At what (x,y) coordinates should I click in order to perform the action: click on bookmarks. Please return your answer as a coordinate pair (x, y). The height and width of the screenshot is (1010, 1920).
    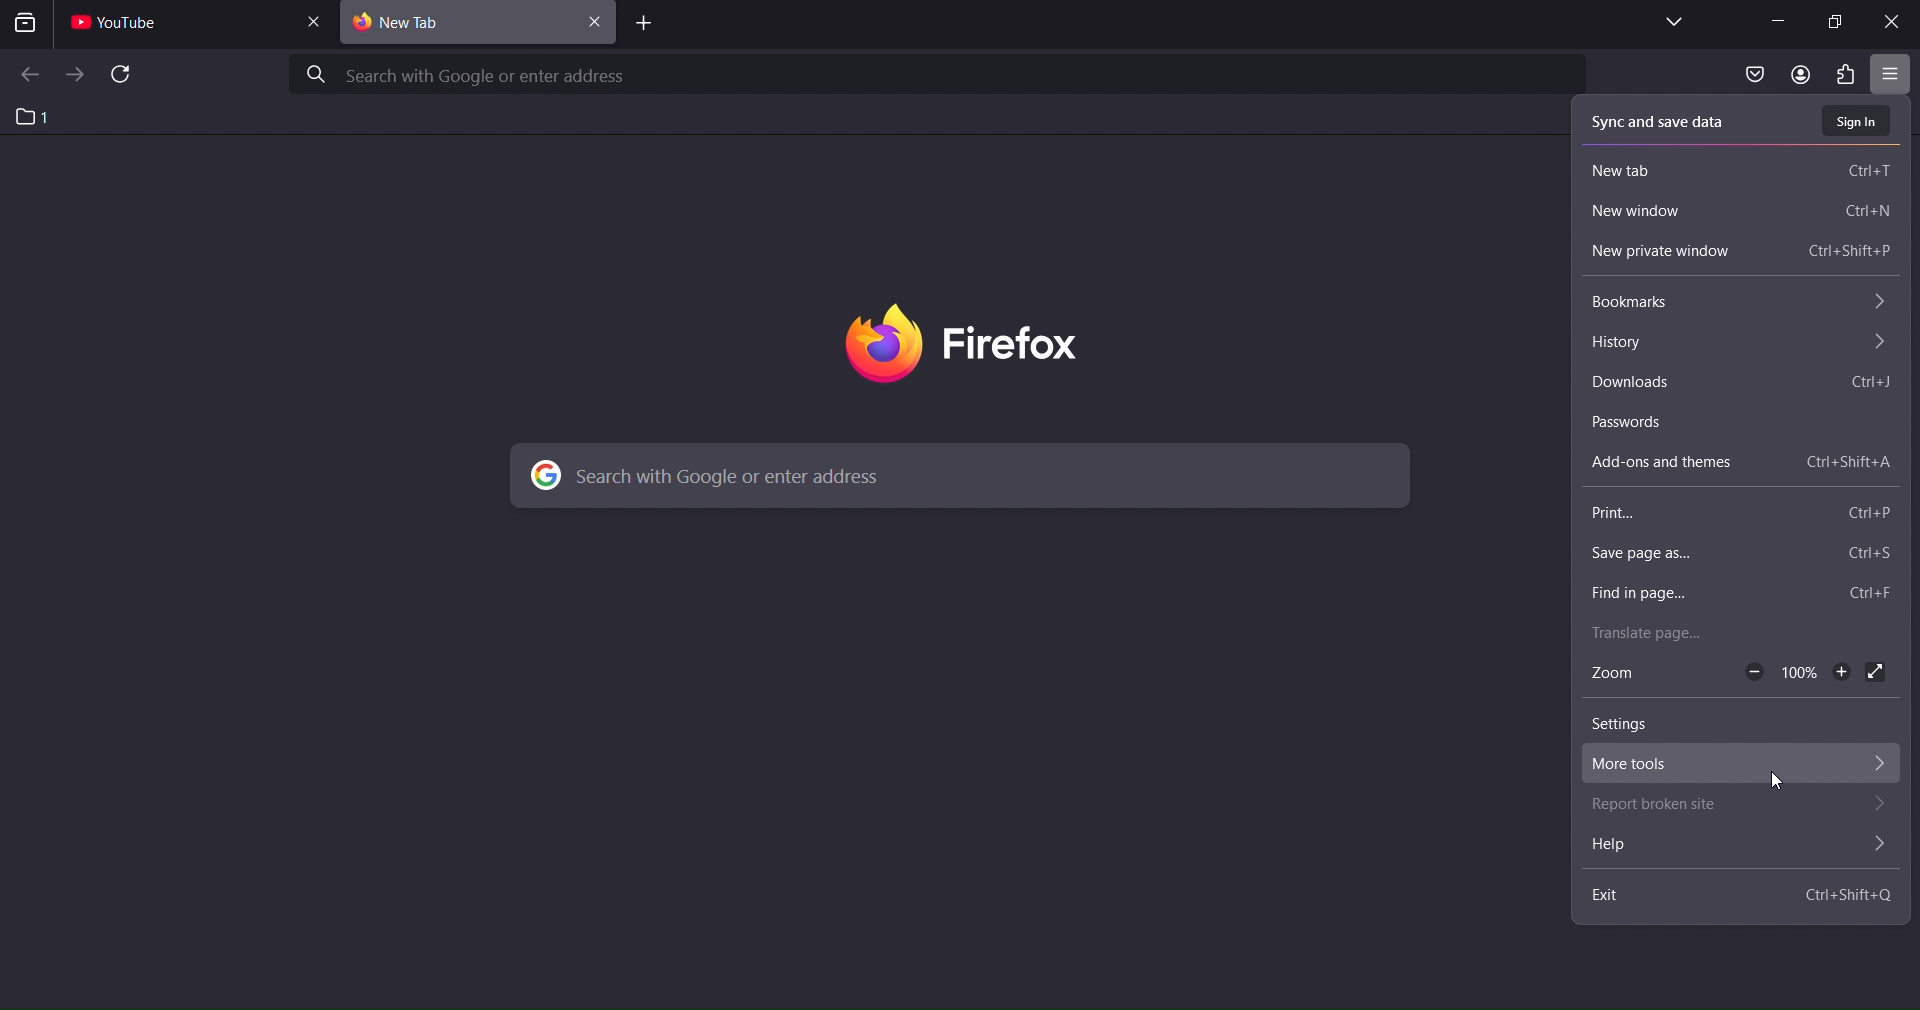
    Looking at the image, I should click on (1658, 302).